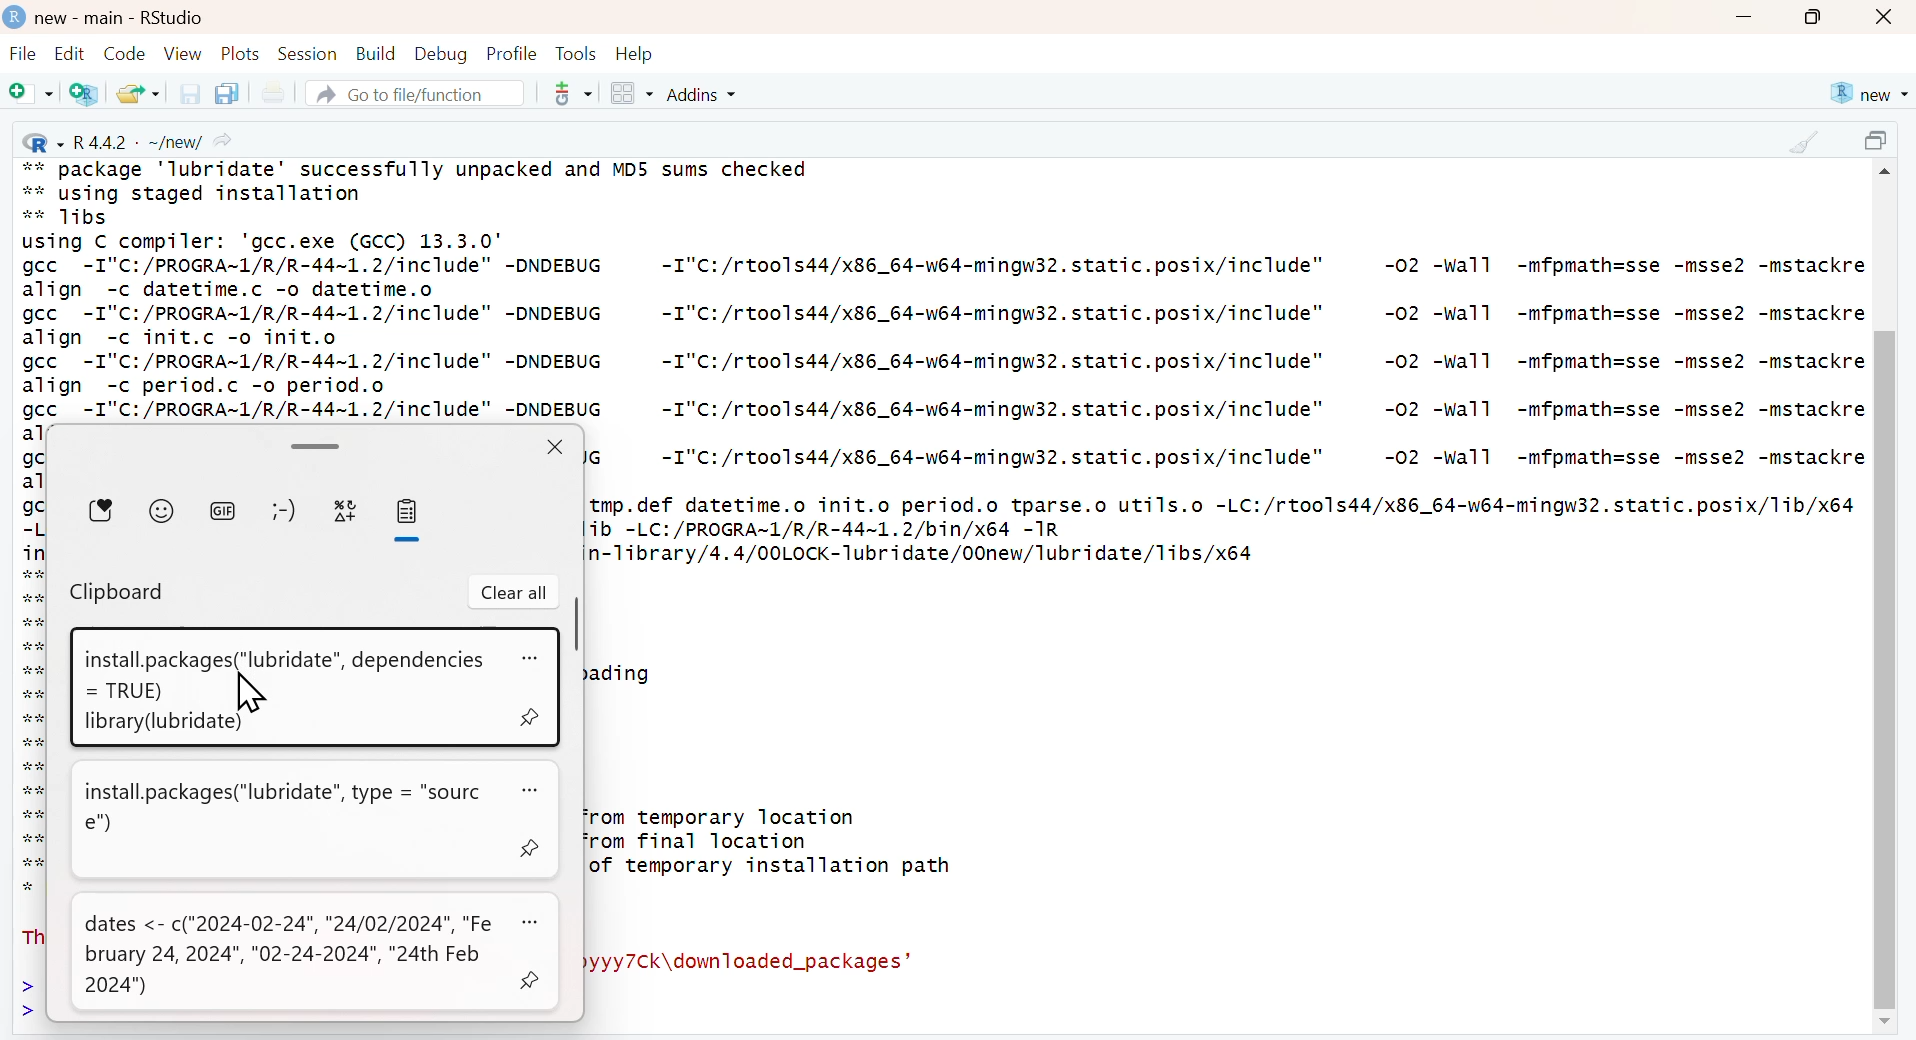  What do you see at coordinates (103, 510) in the screenshot?
I see `favorite` at bounding box center [103, 510].